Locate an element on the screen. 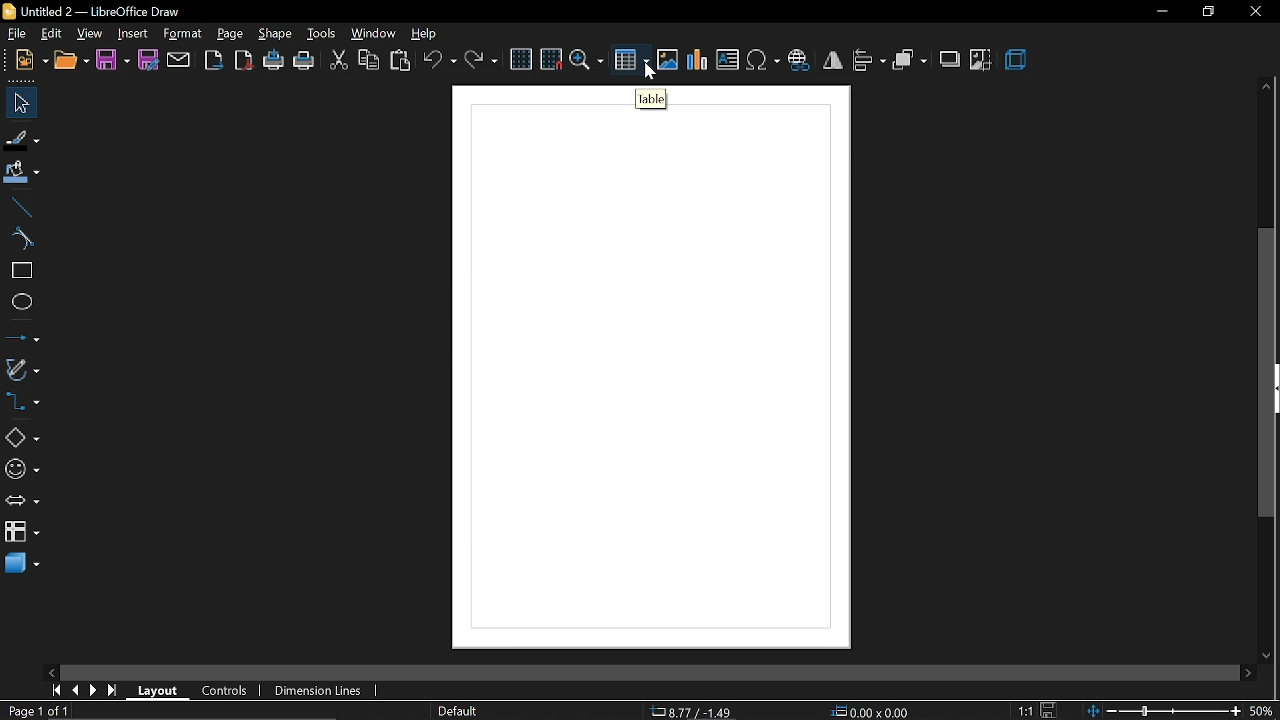 The image size is (1280, 720). arrows is located at coordinates (21, 502).